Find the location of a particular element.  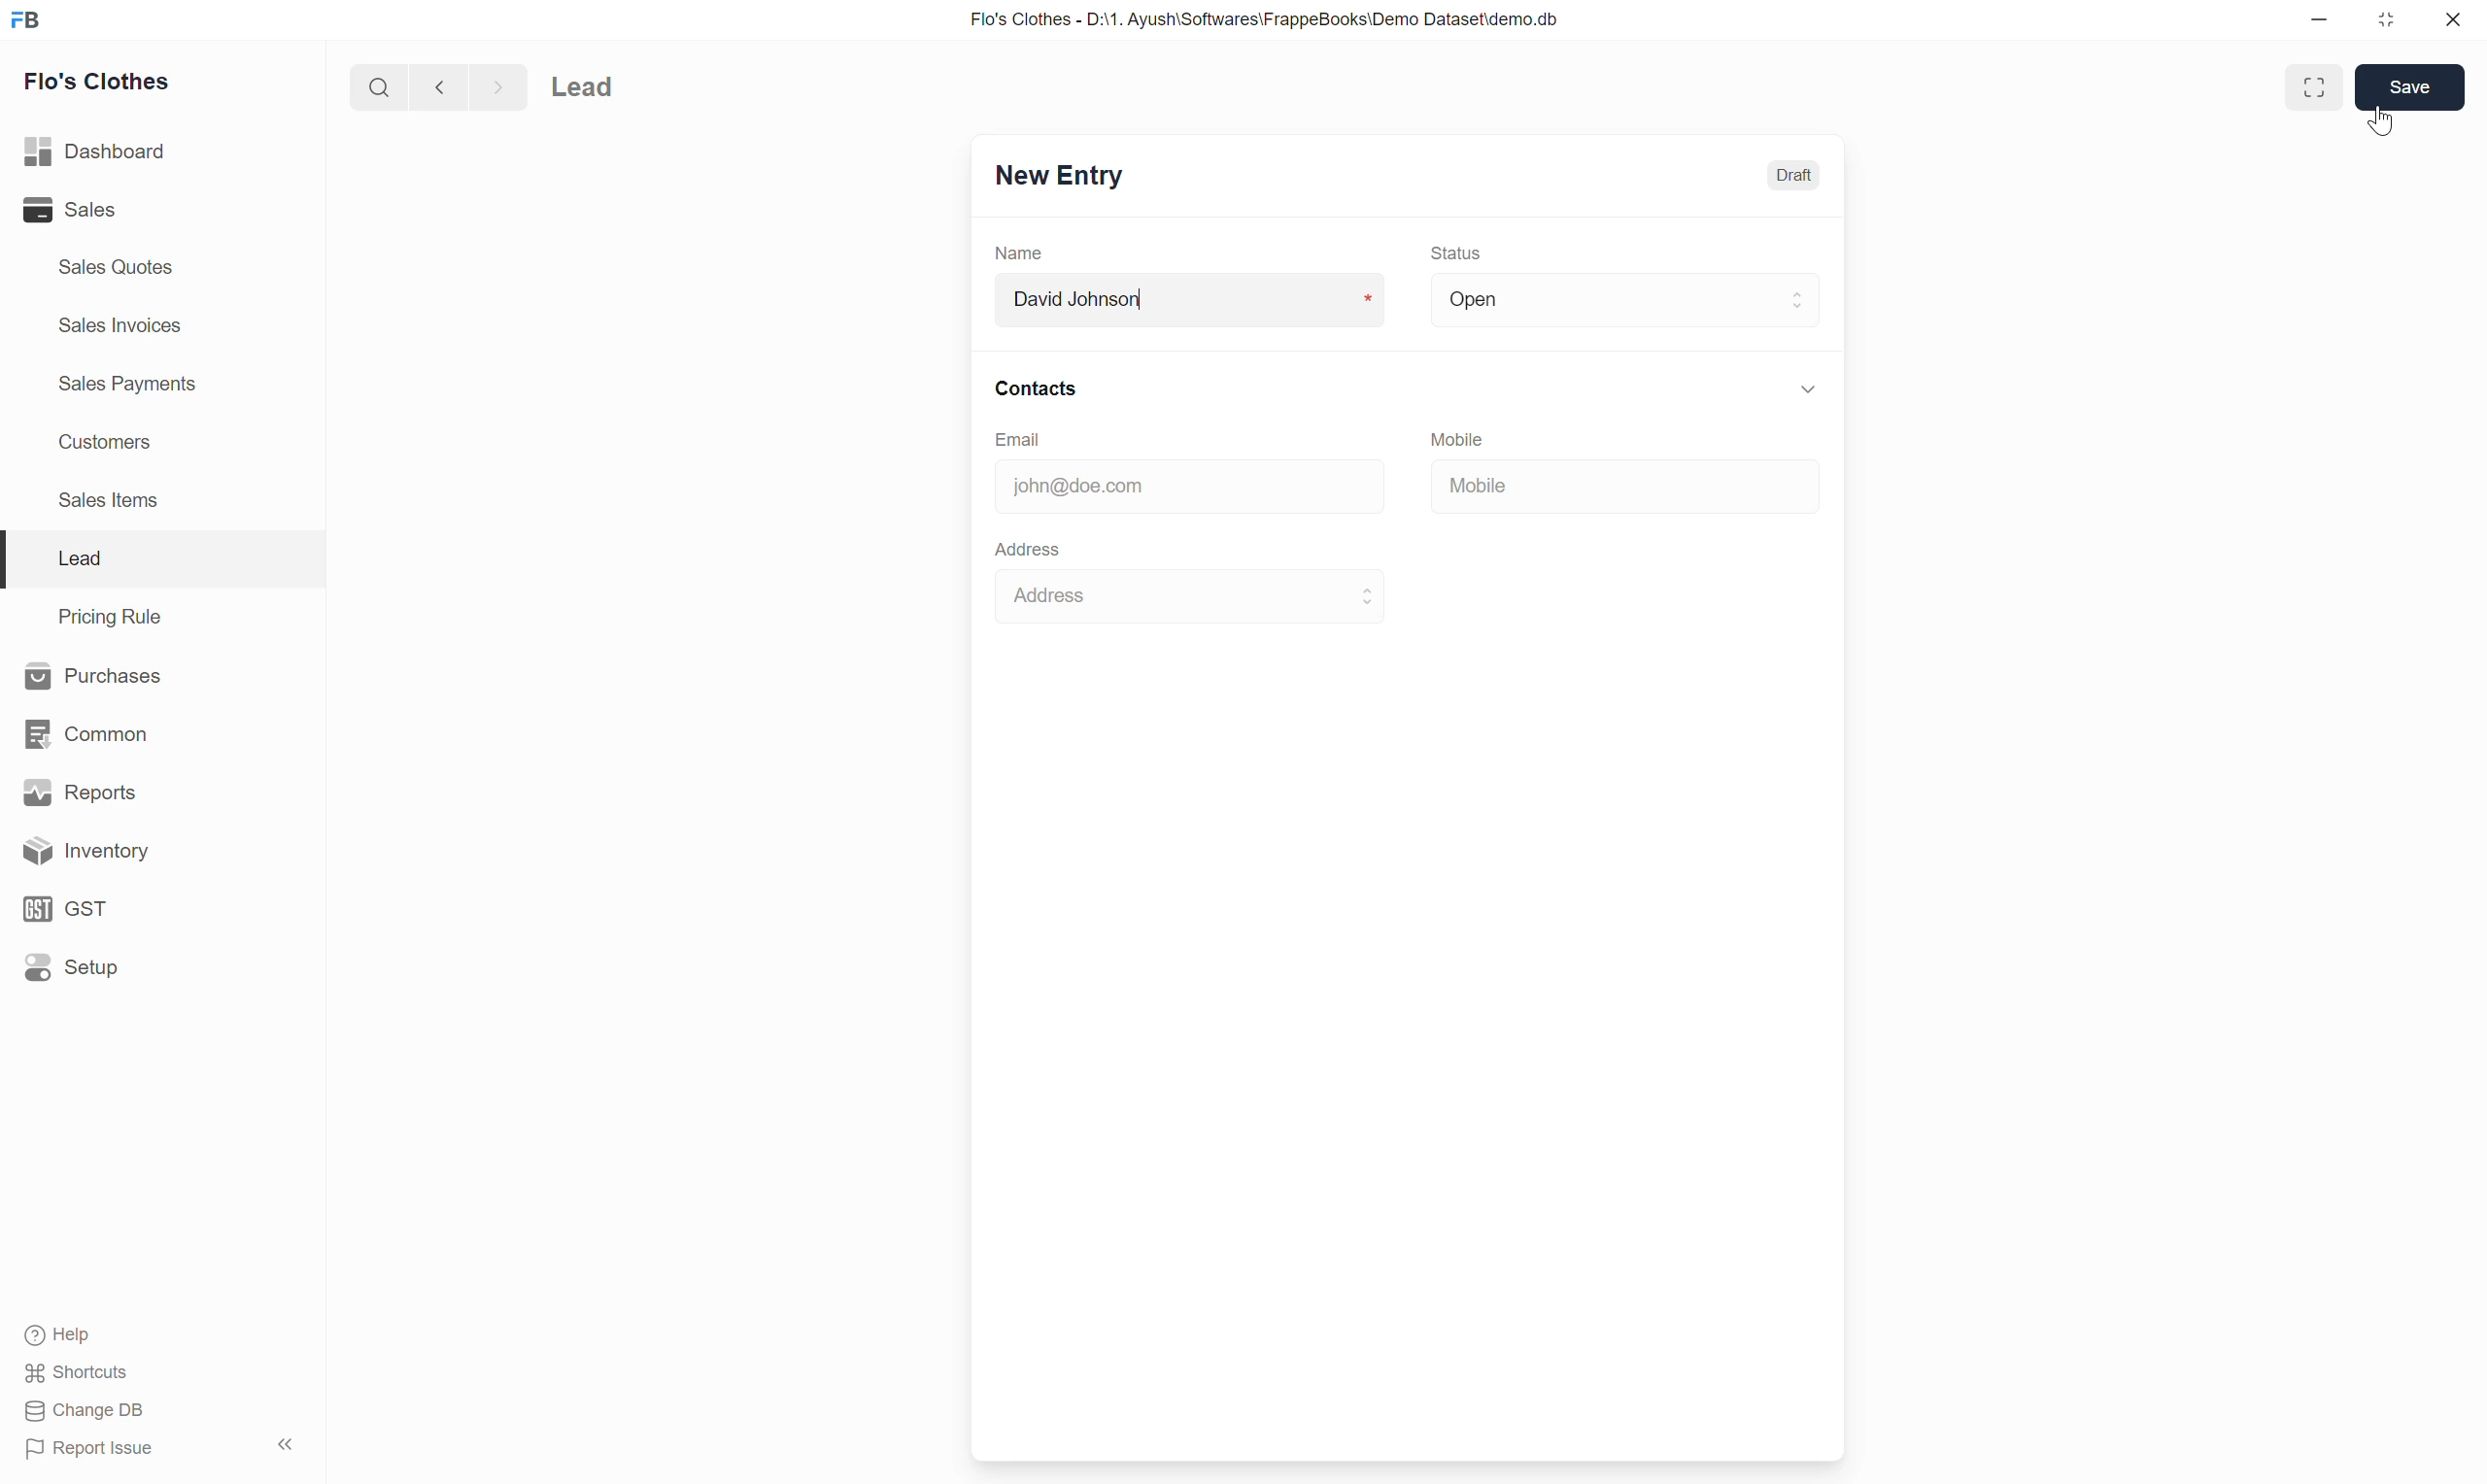

 Change DB is located at coordinates (81, 1413).